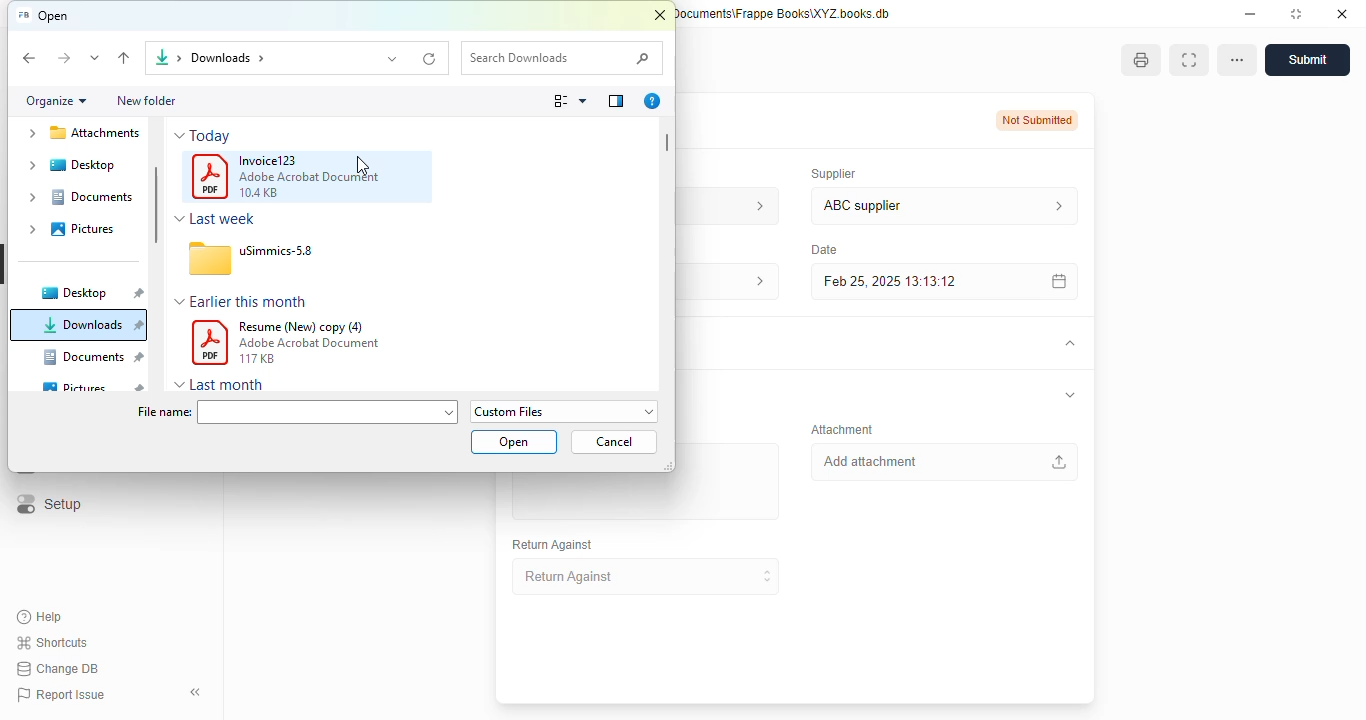  What do you see at coordinates (54, 16) in the screenshot?
I see `open` at bounding box center [54, 16].